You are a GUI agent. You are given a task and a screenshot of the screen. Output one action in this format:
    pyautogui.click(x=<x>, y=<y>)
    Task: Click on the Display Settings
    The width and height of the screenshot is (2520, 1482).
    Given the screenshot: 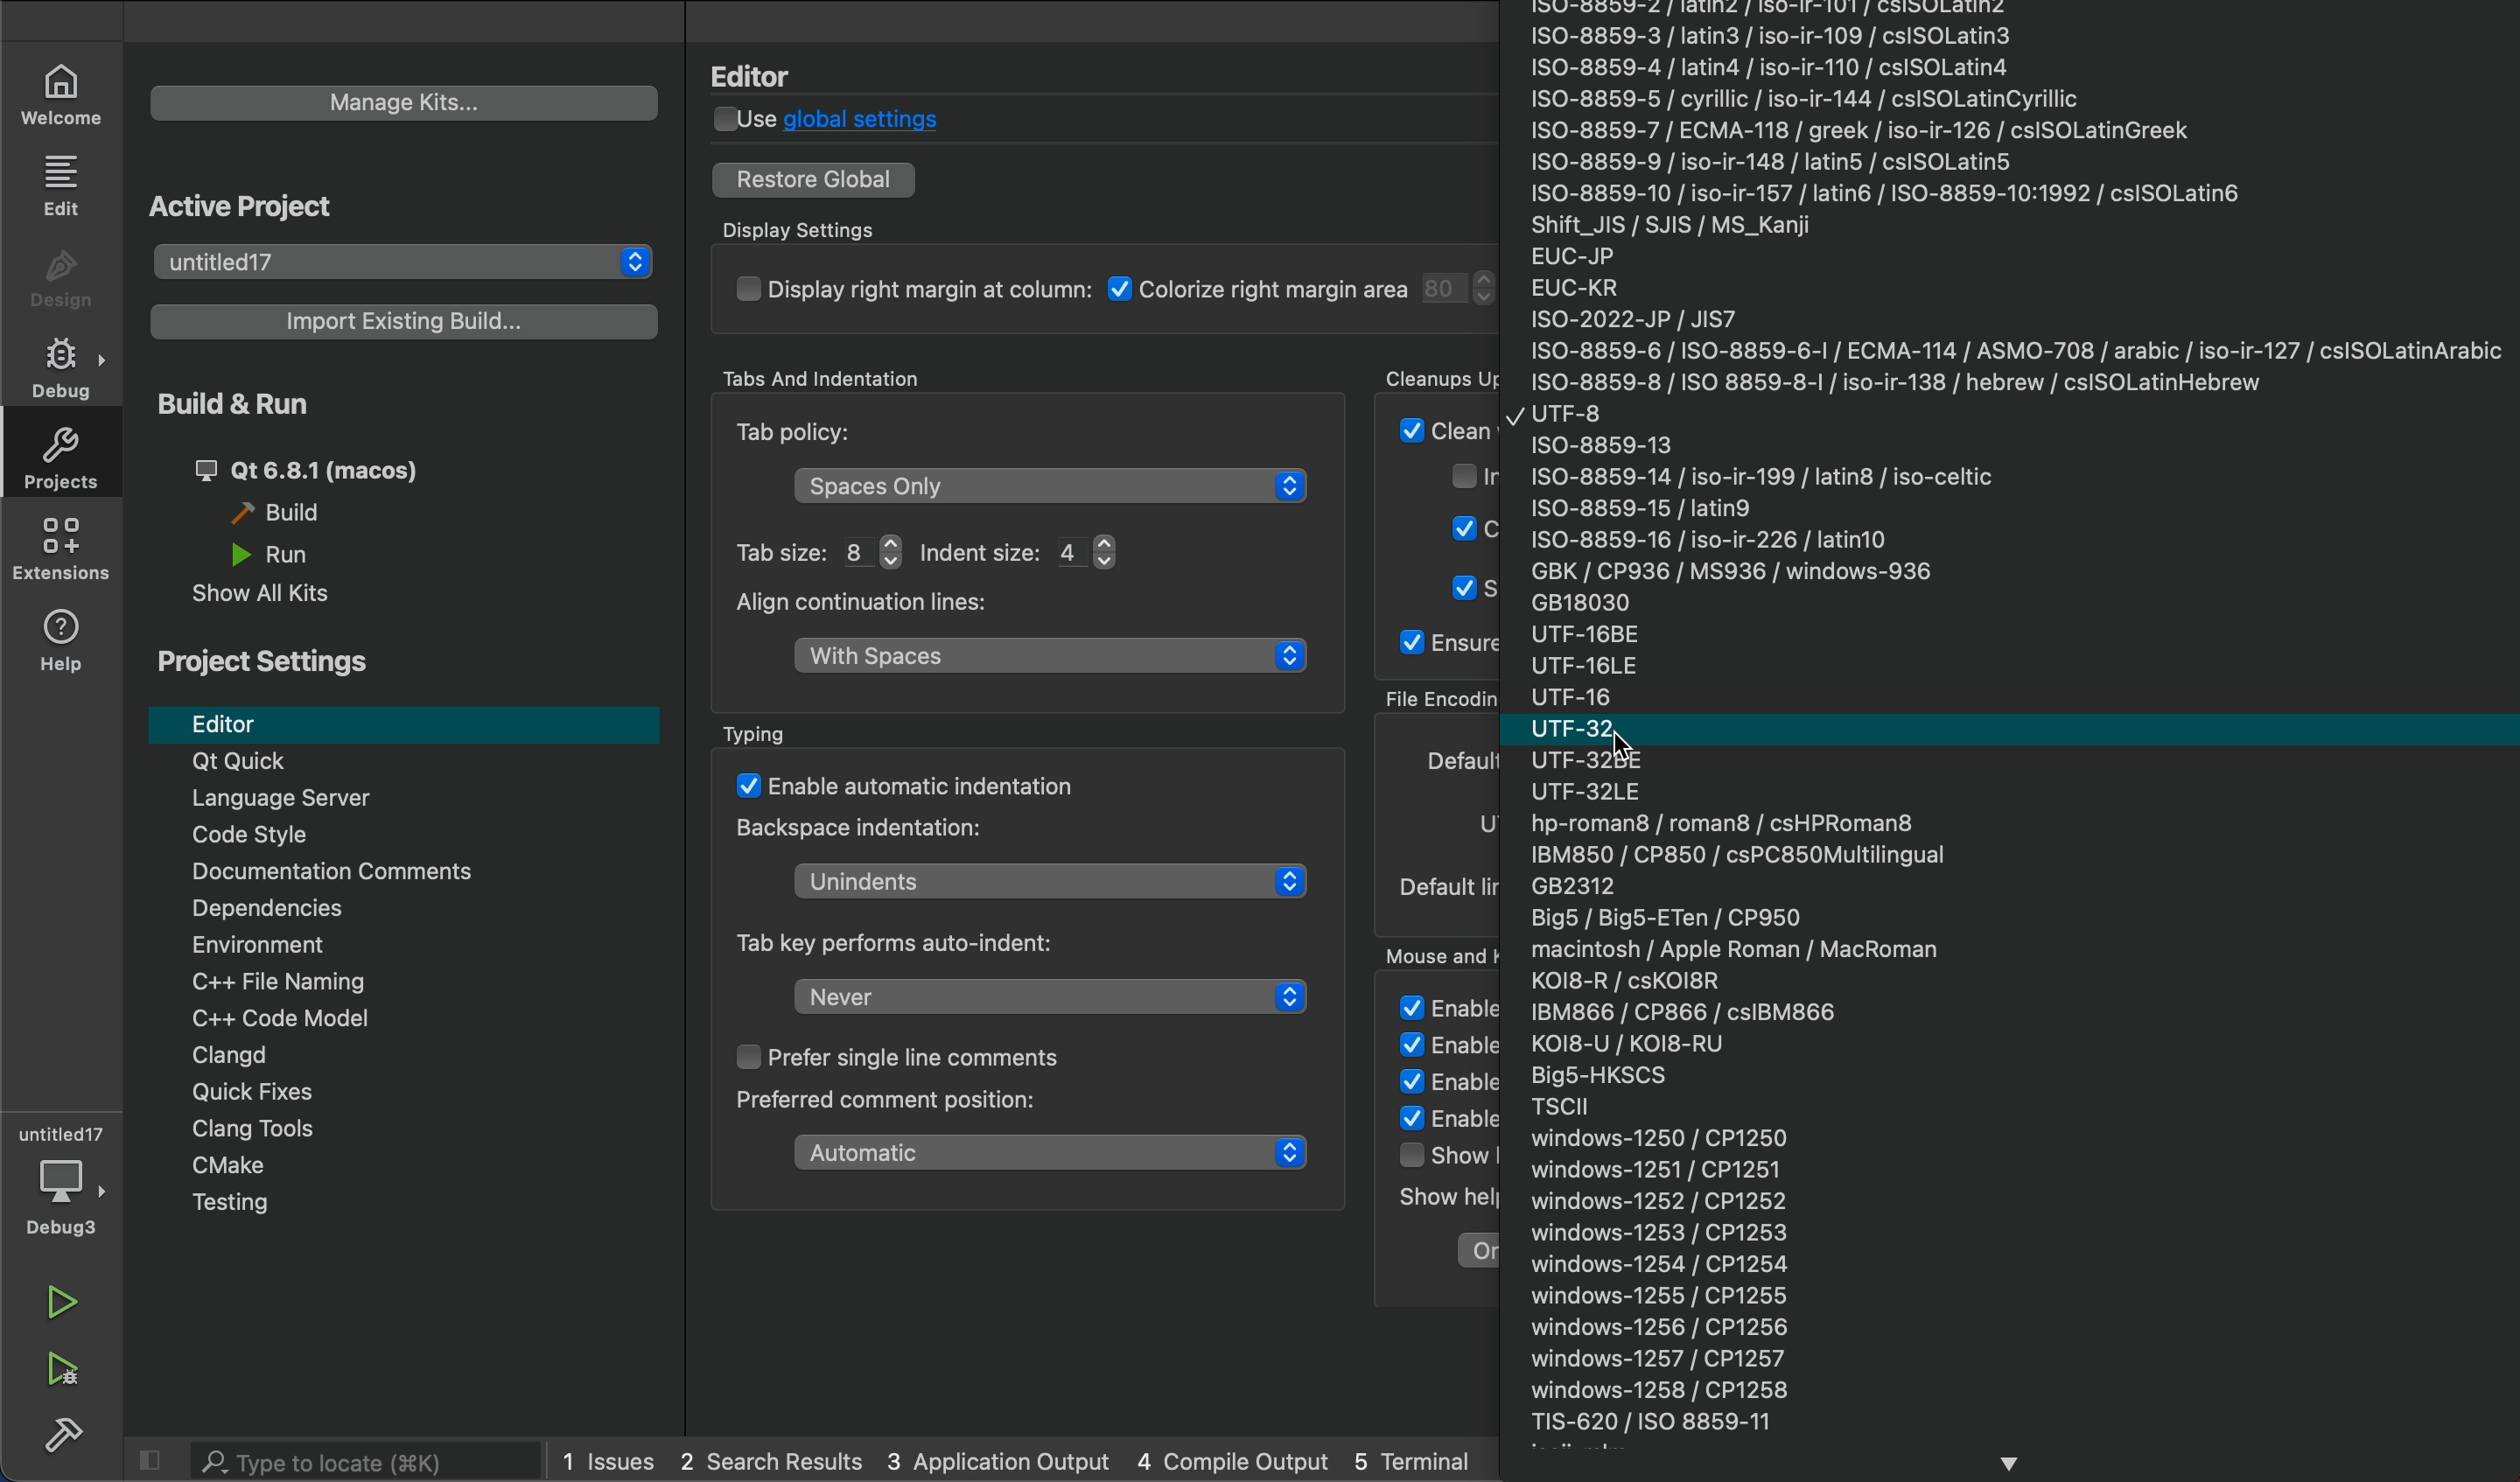 What is the action you would take?
    pyautogui.click(x=814, y=231)
    